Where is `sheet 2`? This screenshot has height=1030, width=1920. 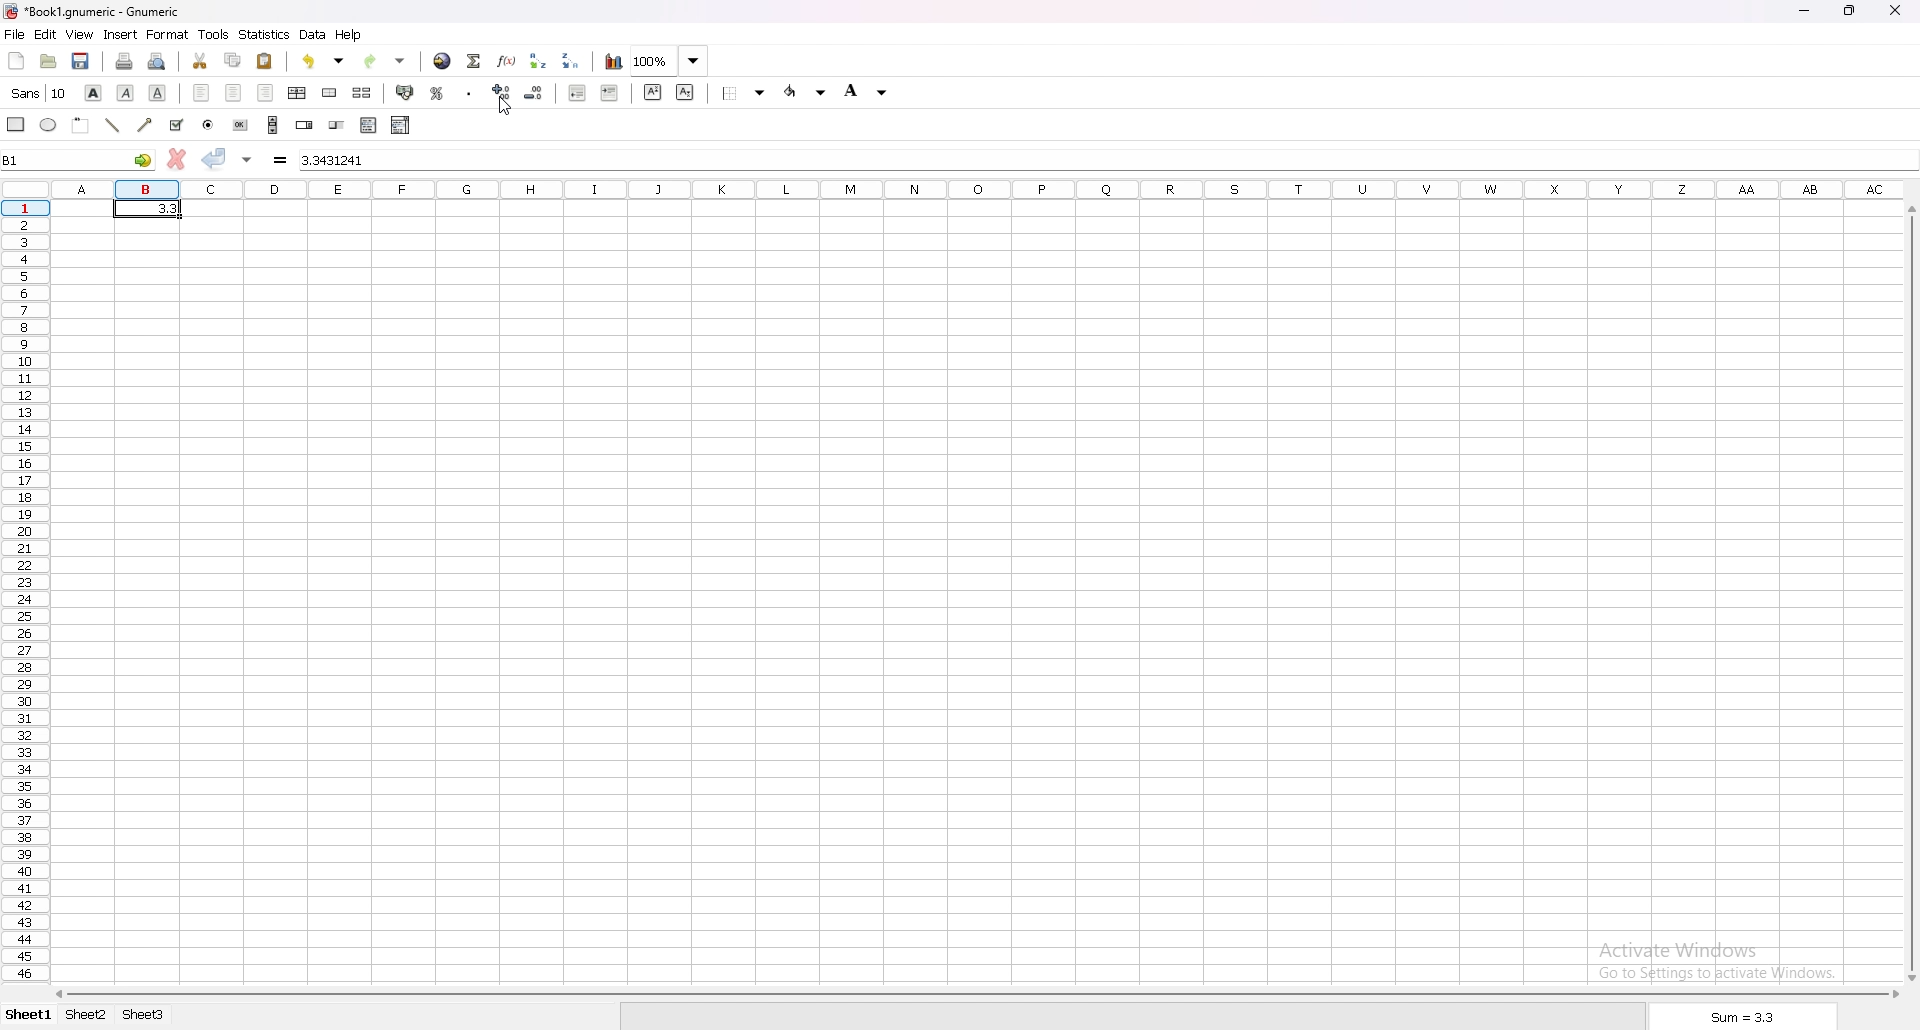
sheet 2 is located at coordinates (89, 1014).